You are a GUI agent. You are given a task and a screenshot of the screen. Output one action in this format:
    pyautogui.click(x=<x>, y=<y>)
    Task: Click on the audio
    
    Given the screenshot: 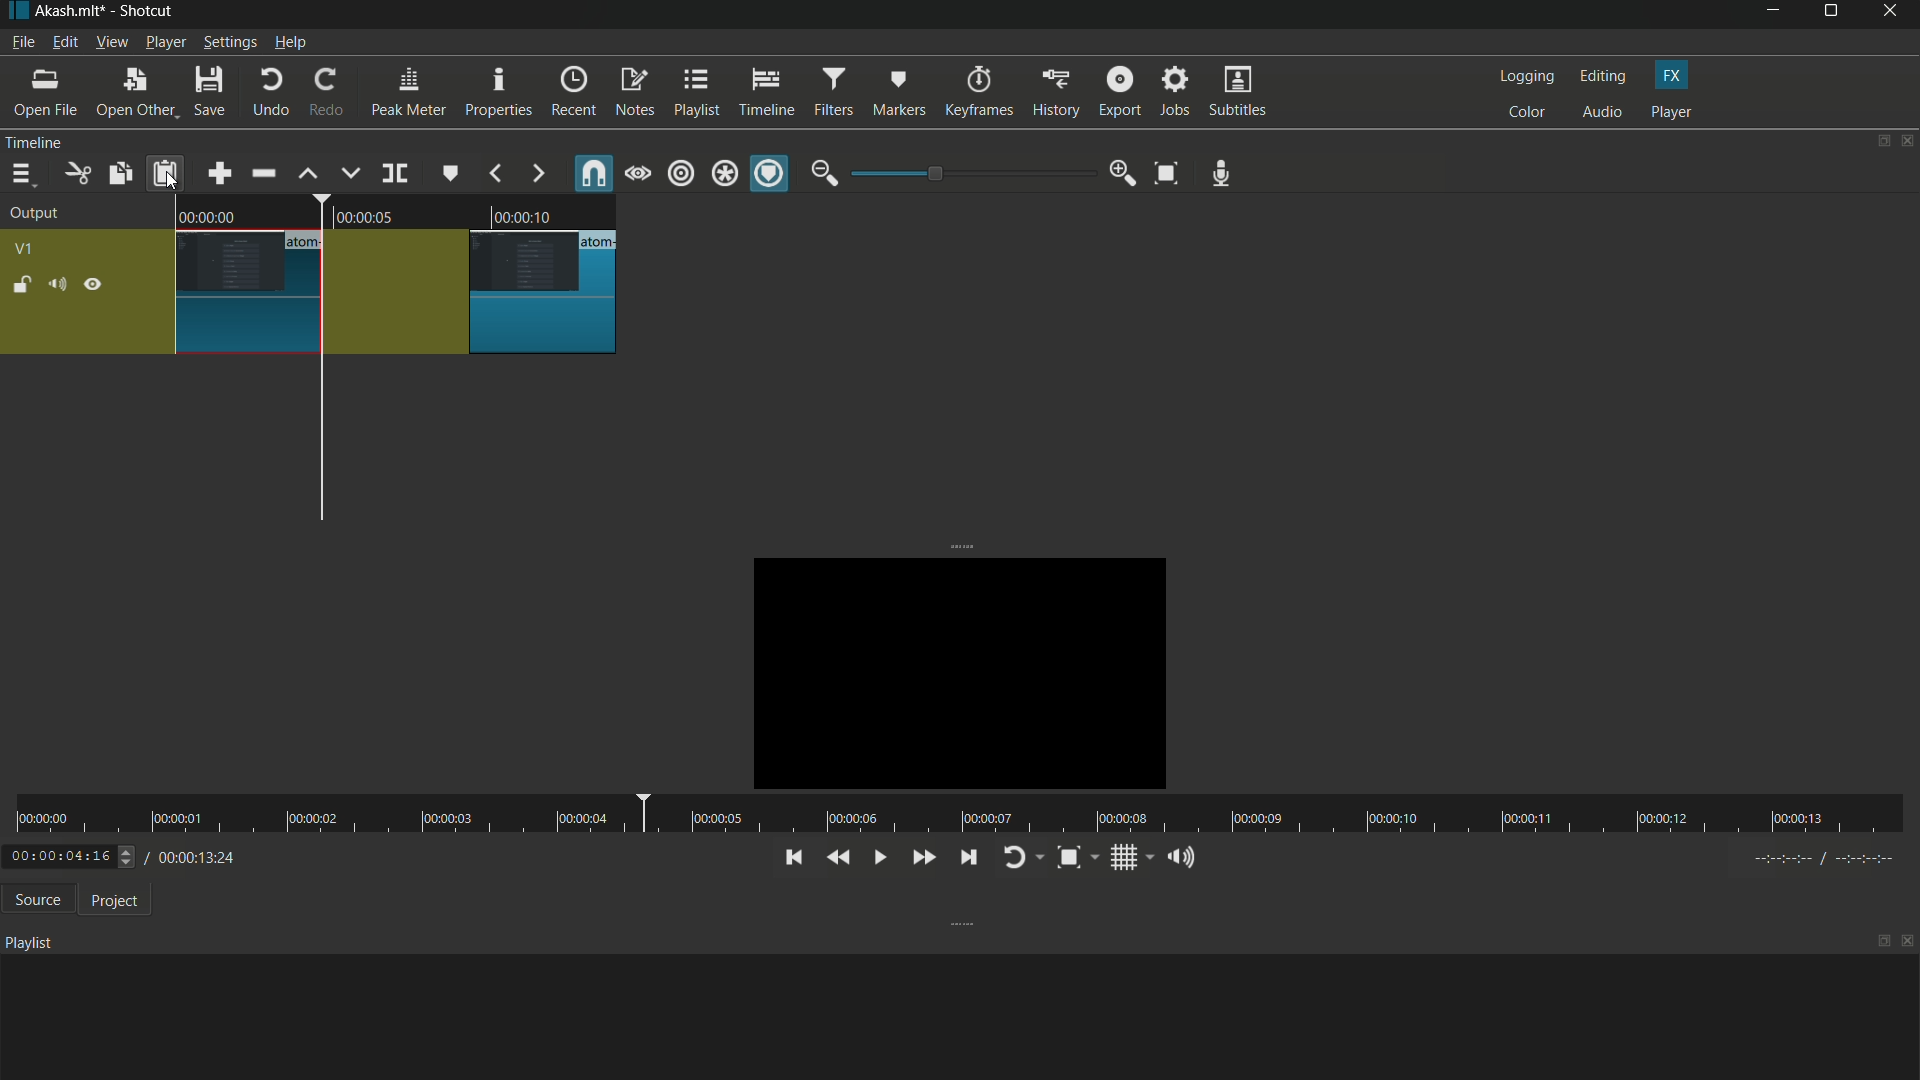 What is the action you would take?
    pyautogui.click(x=1603, y=113)
    